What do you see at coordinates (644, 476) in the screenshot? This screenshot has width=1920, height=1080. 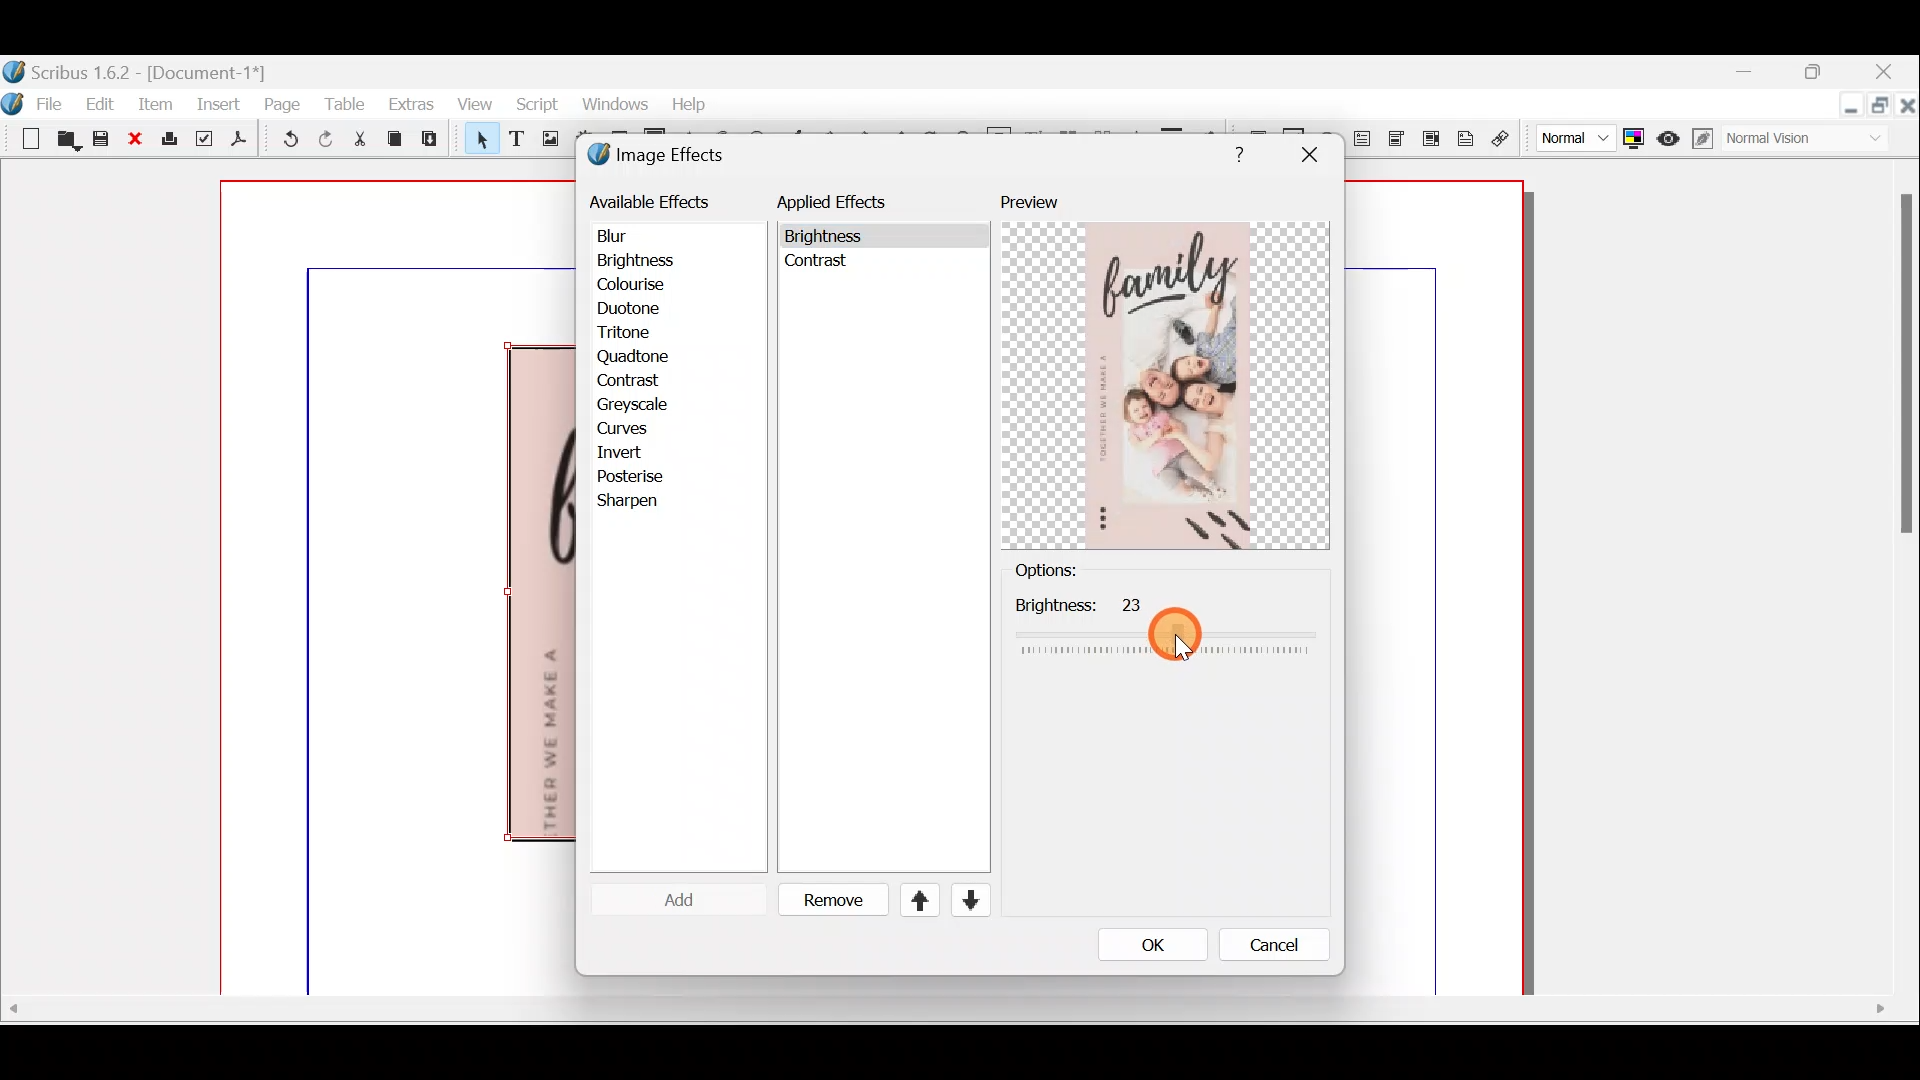 I see `Posterise` at bounding box center [644, 476].